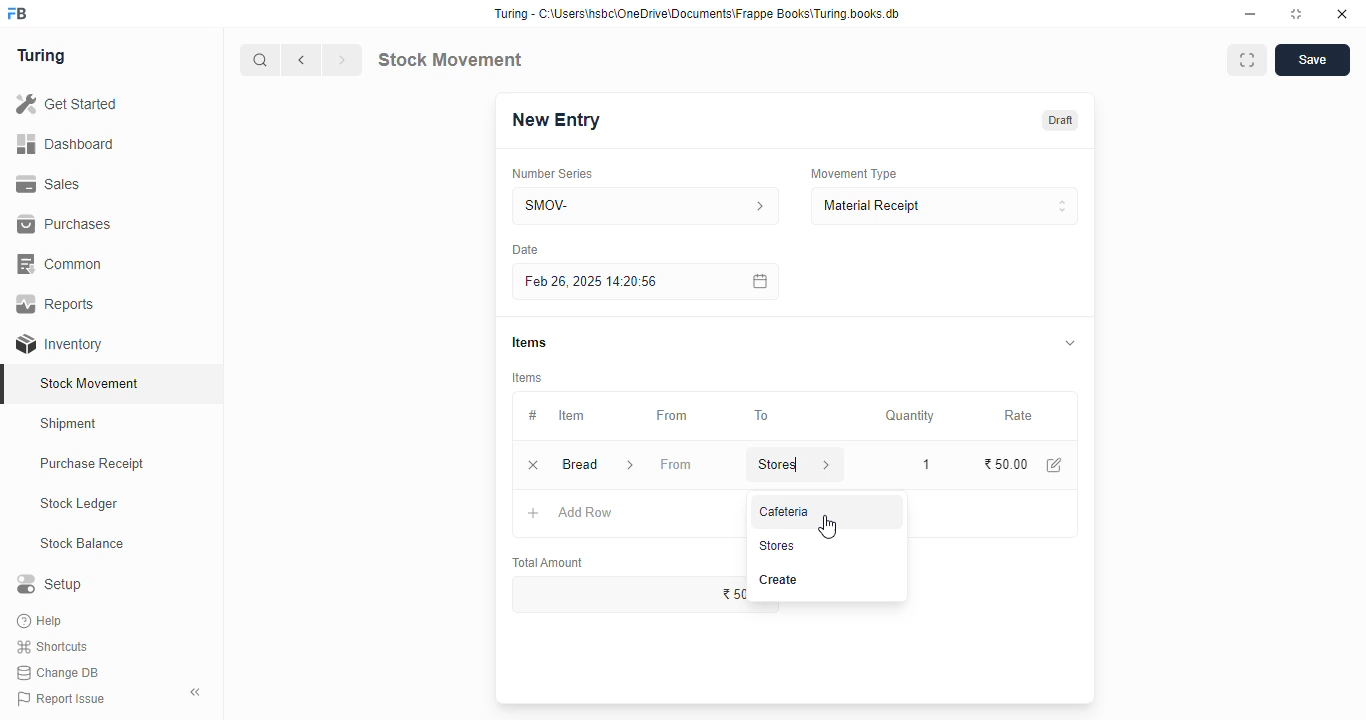 The width and height of the screenshot is (1366, 720). What do you see at coordinates (525, 249) in the screenshot?
I see `Date` at bounding box center [525, 249].